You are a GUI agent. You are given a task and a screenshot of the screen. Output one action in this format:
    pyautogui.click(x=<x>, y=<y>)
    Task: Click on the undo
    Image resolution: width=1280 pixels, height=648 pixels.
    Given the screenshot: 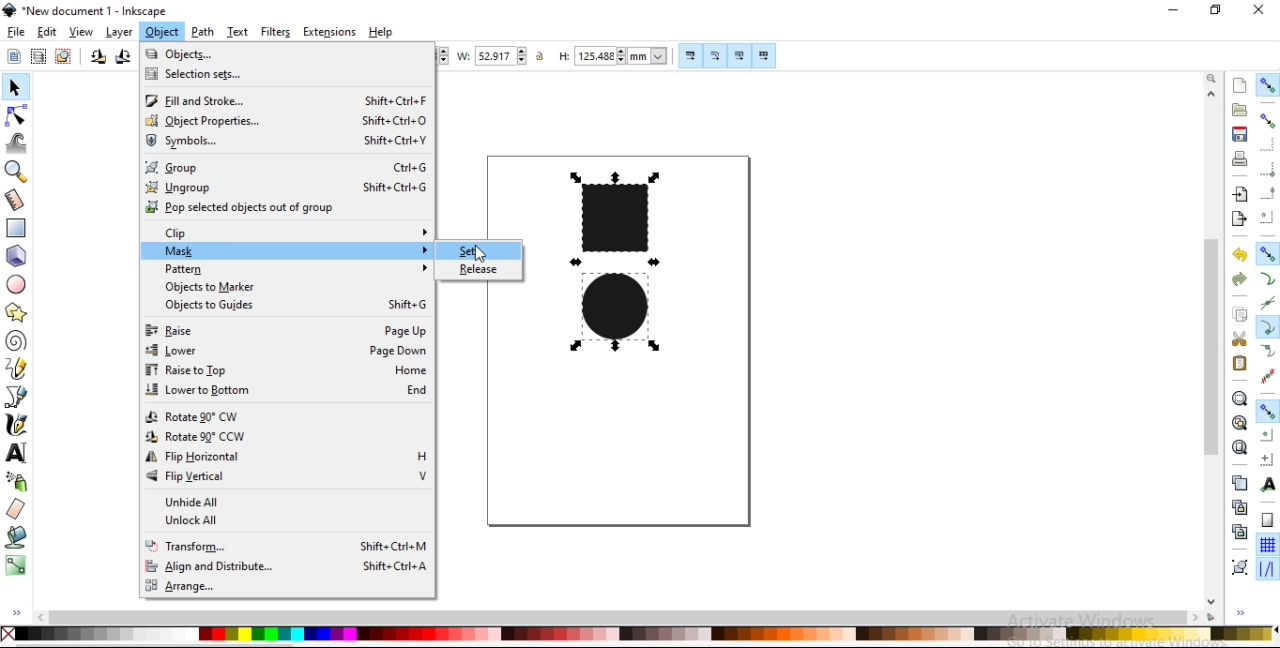 What is the action you would take?
    pyautogui.click(x=1239, y=255)
    